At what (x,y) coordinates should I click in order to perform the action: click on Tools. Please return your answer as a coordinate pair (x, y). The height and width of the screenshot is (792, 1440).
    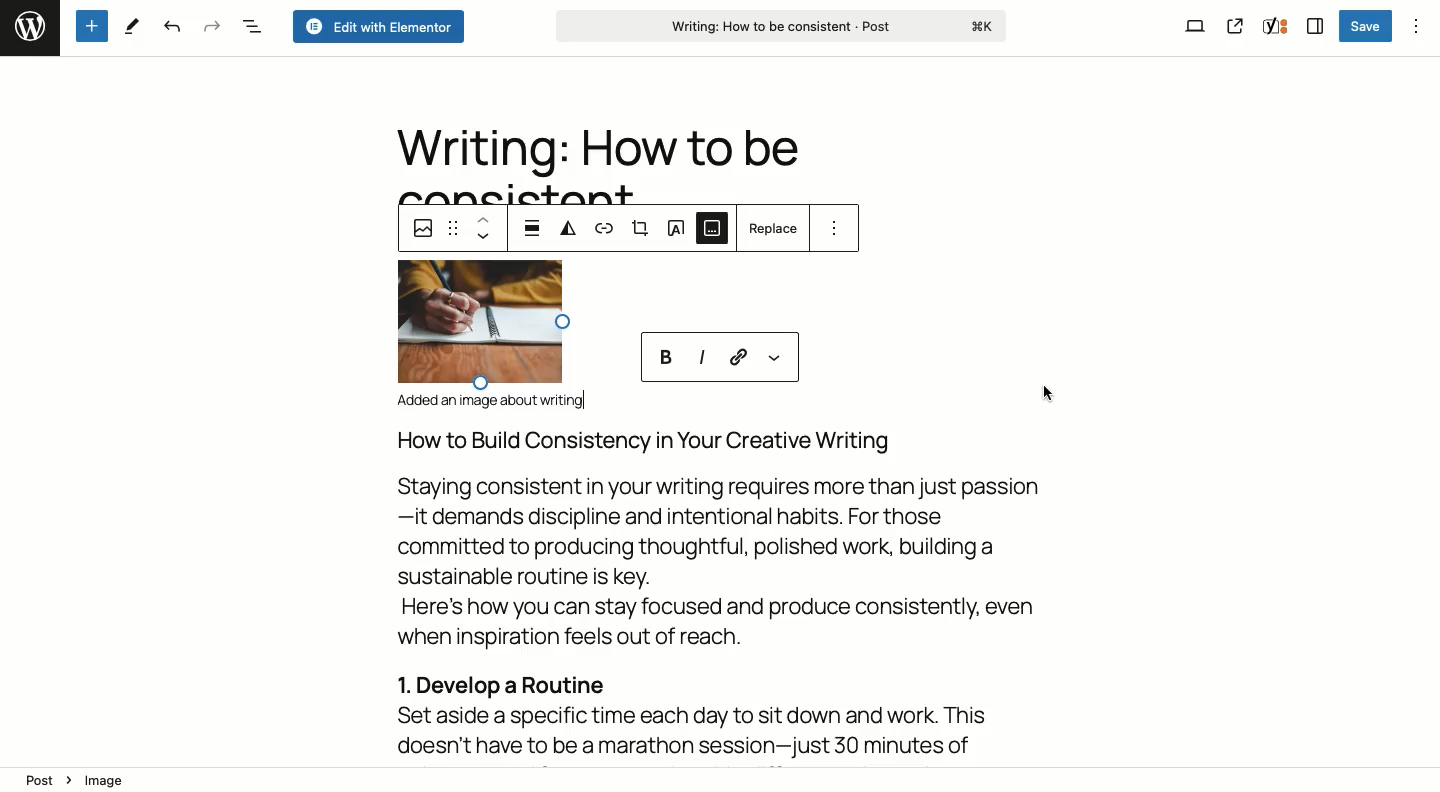
    Looking at the image, I should click on (135, 26).